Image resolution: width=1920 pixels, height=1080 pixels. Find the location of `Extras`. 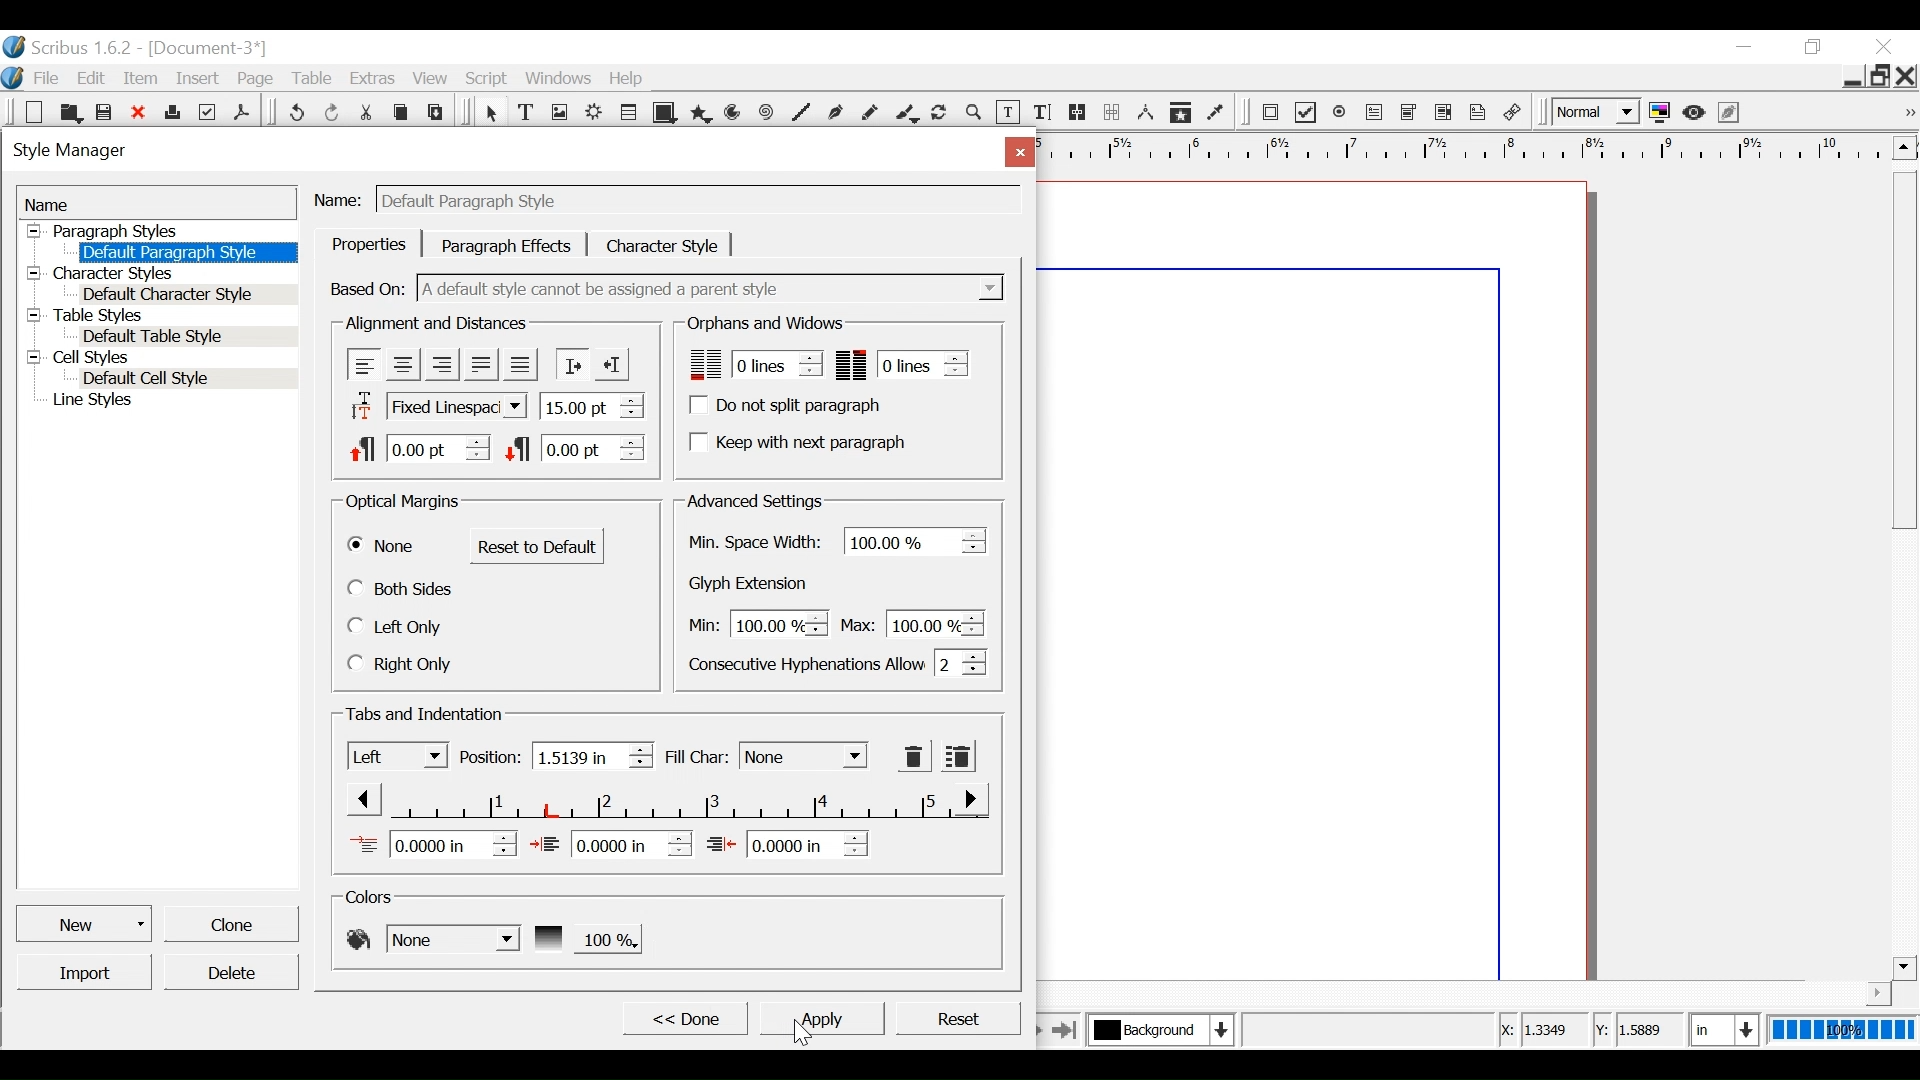

Extras is located at coordinates (371, 78).